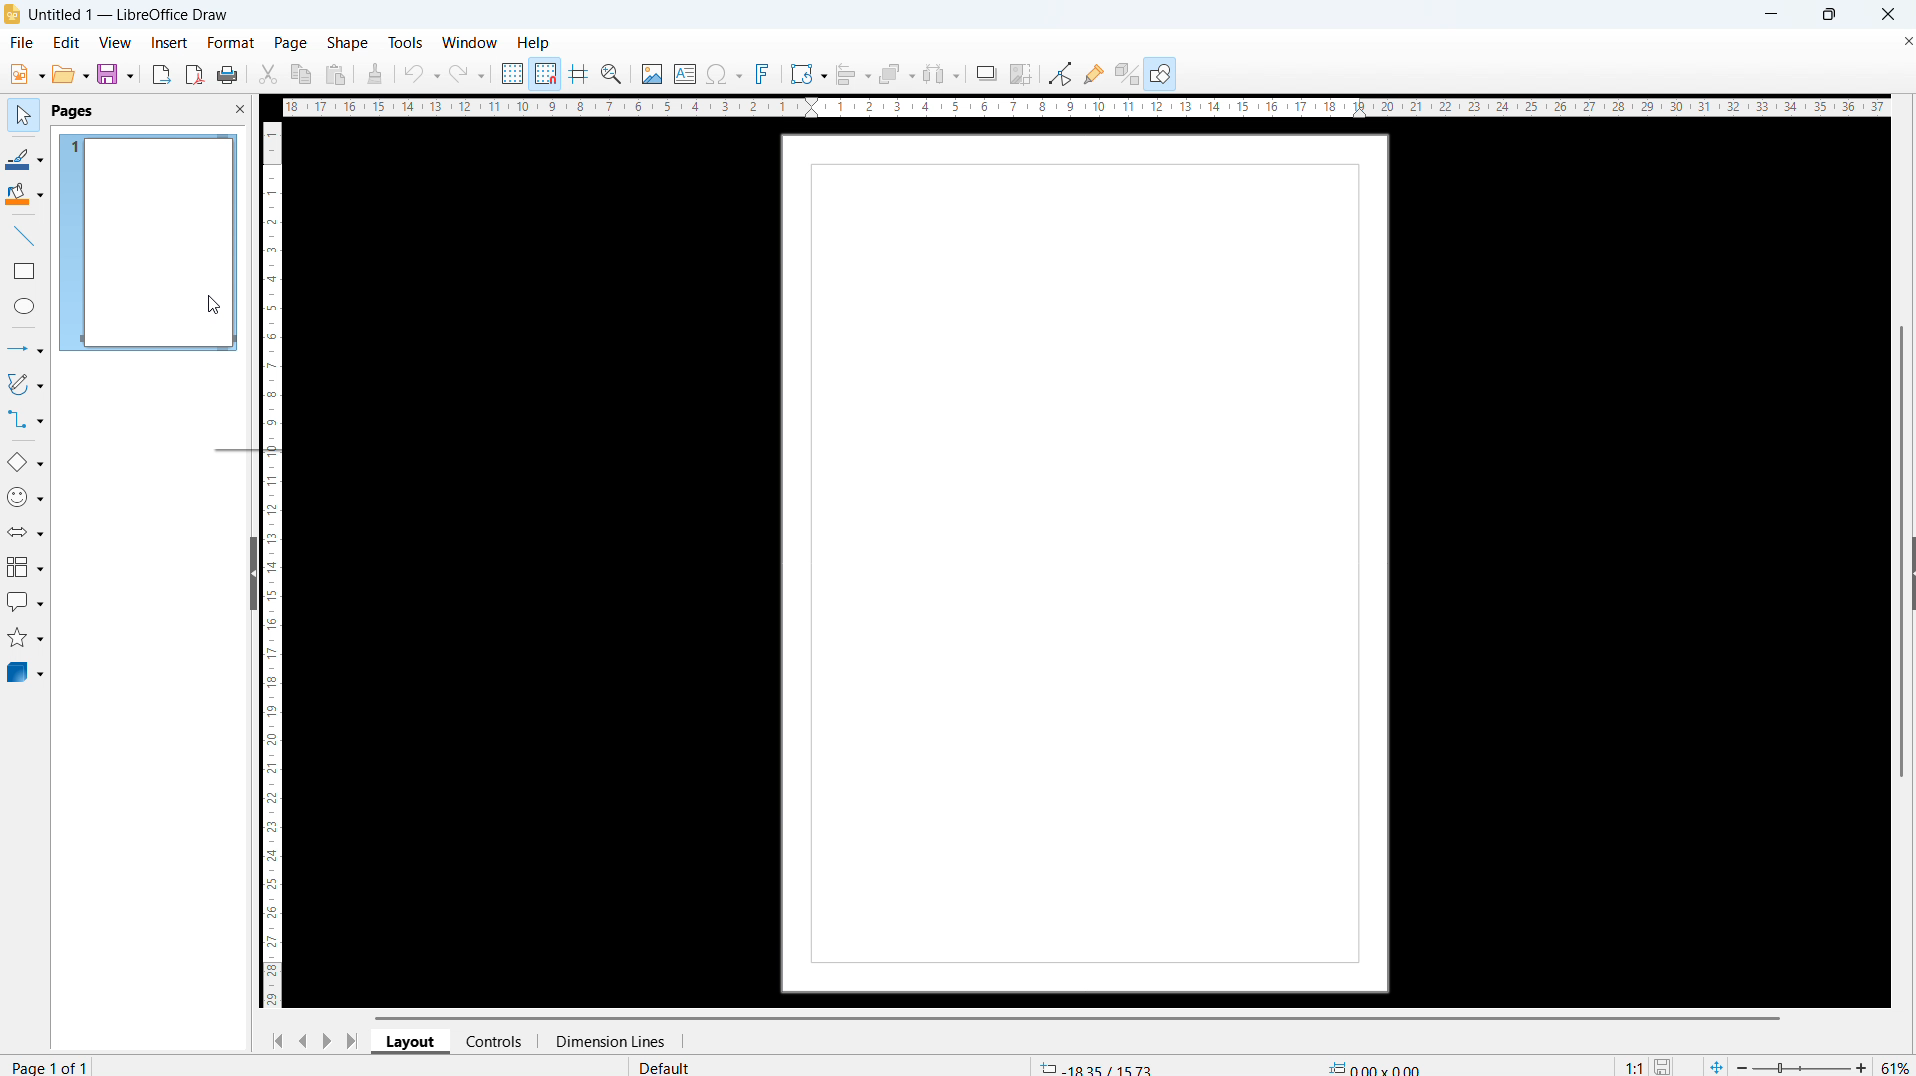 The height and width of the screenshot is (1076, 1916). I want to click on layout, so click(411, 1042).